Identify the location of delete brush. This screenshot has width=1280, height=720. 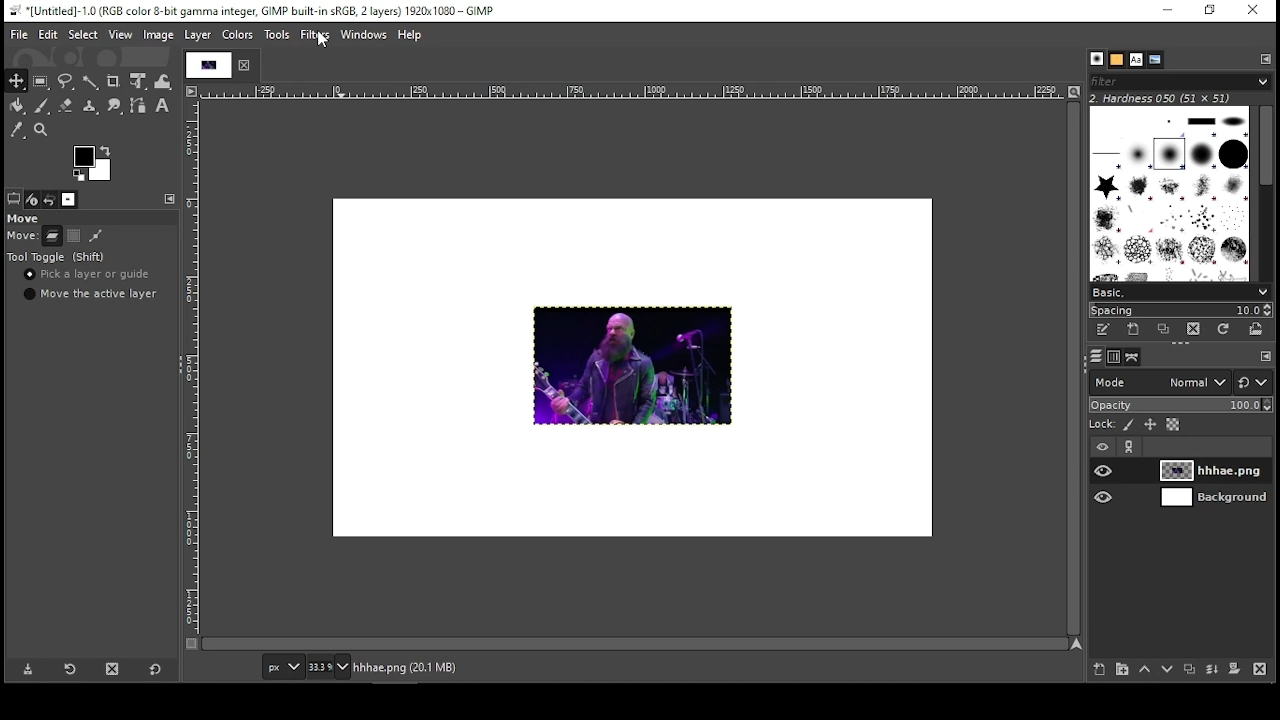
(1192, 330).